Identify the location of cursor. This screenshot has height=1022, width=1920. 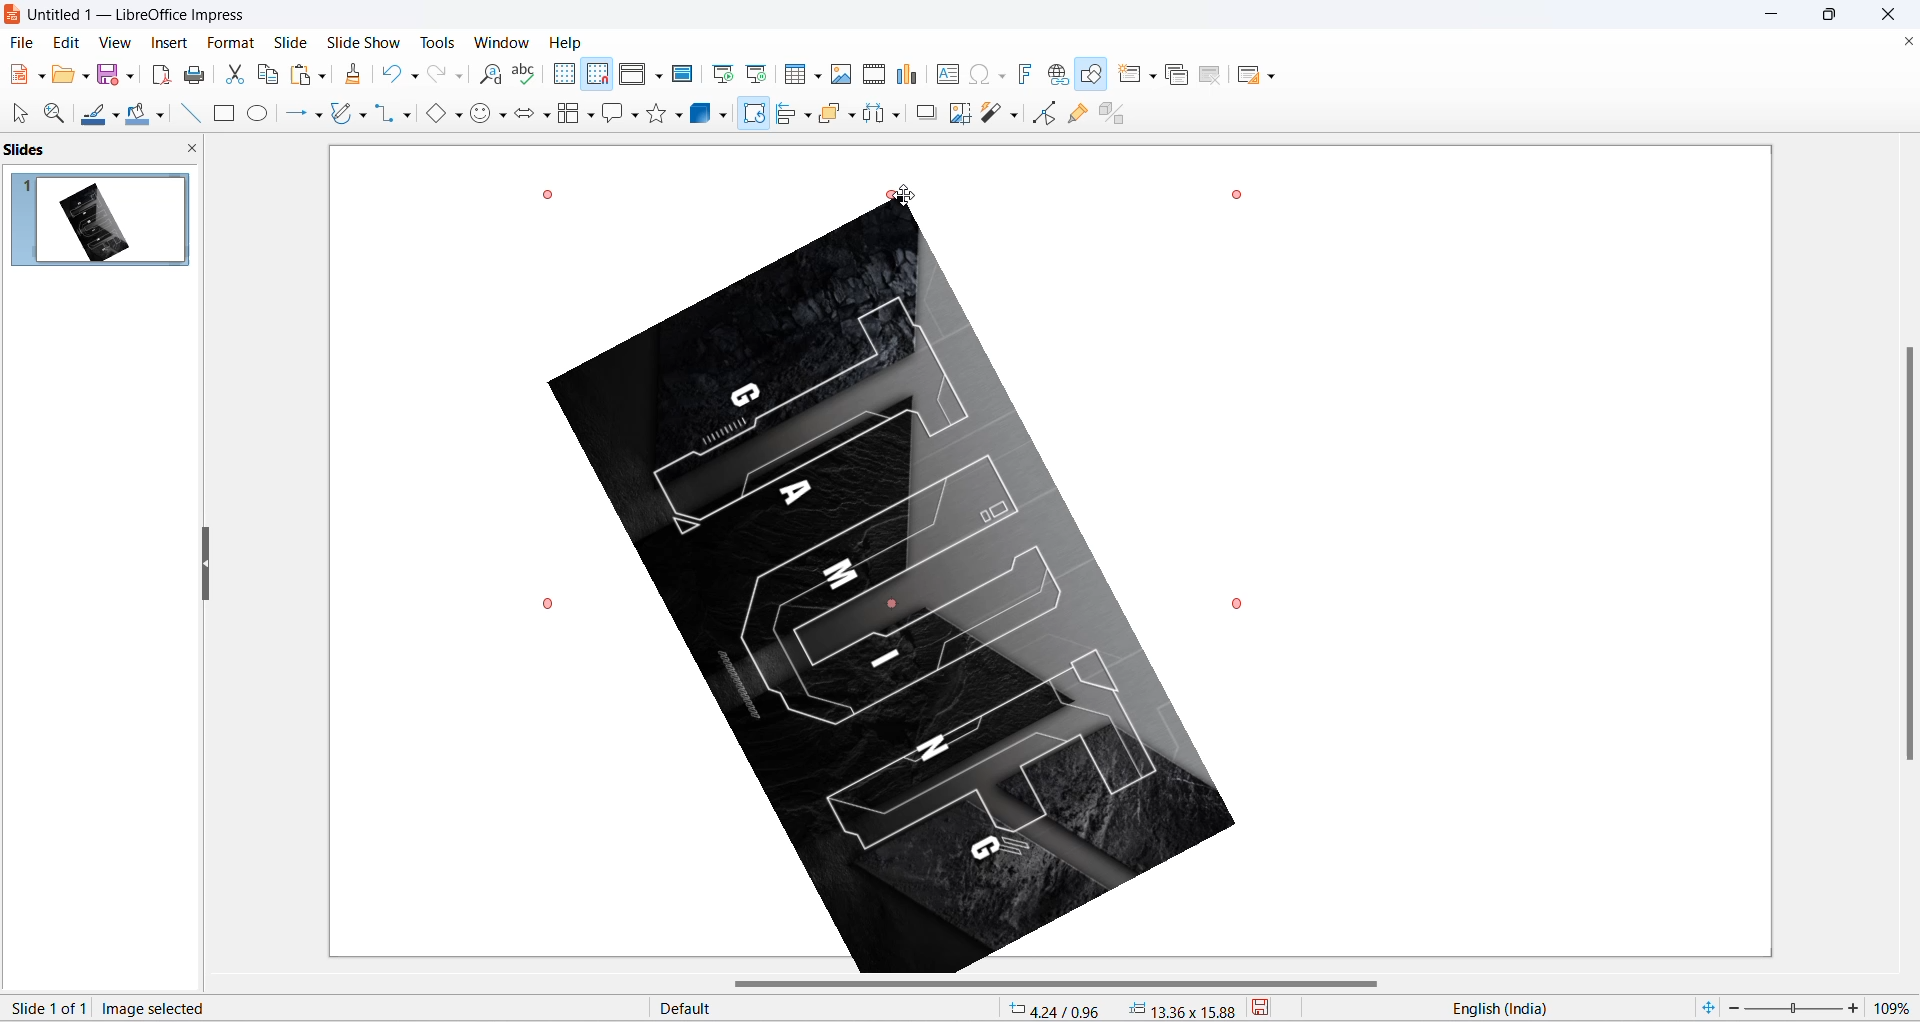
(754, 107).